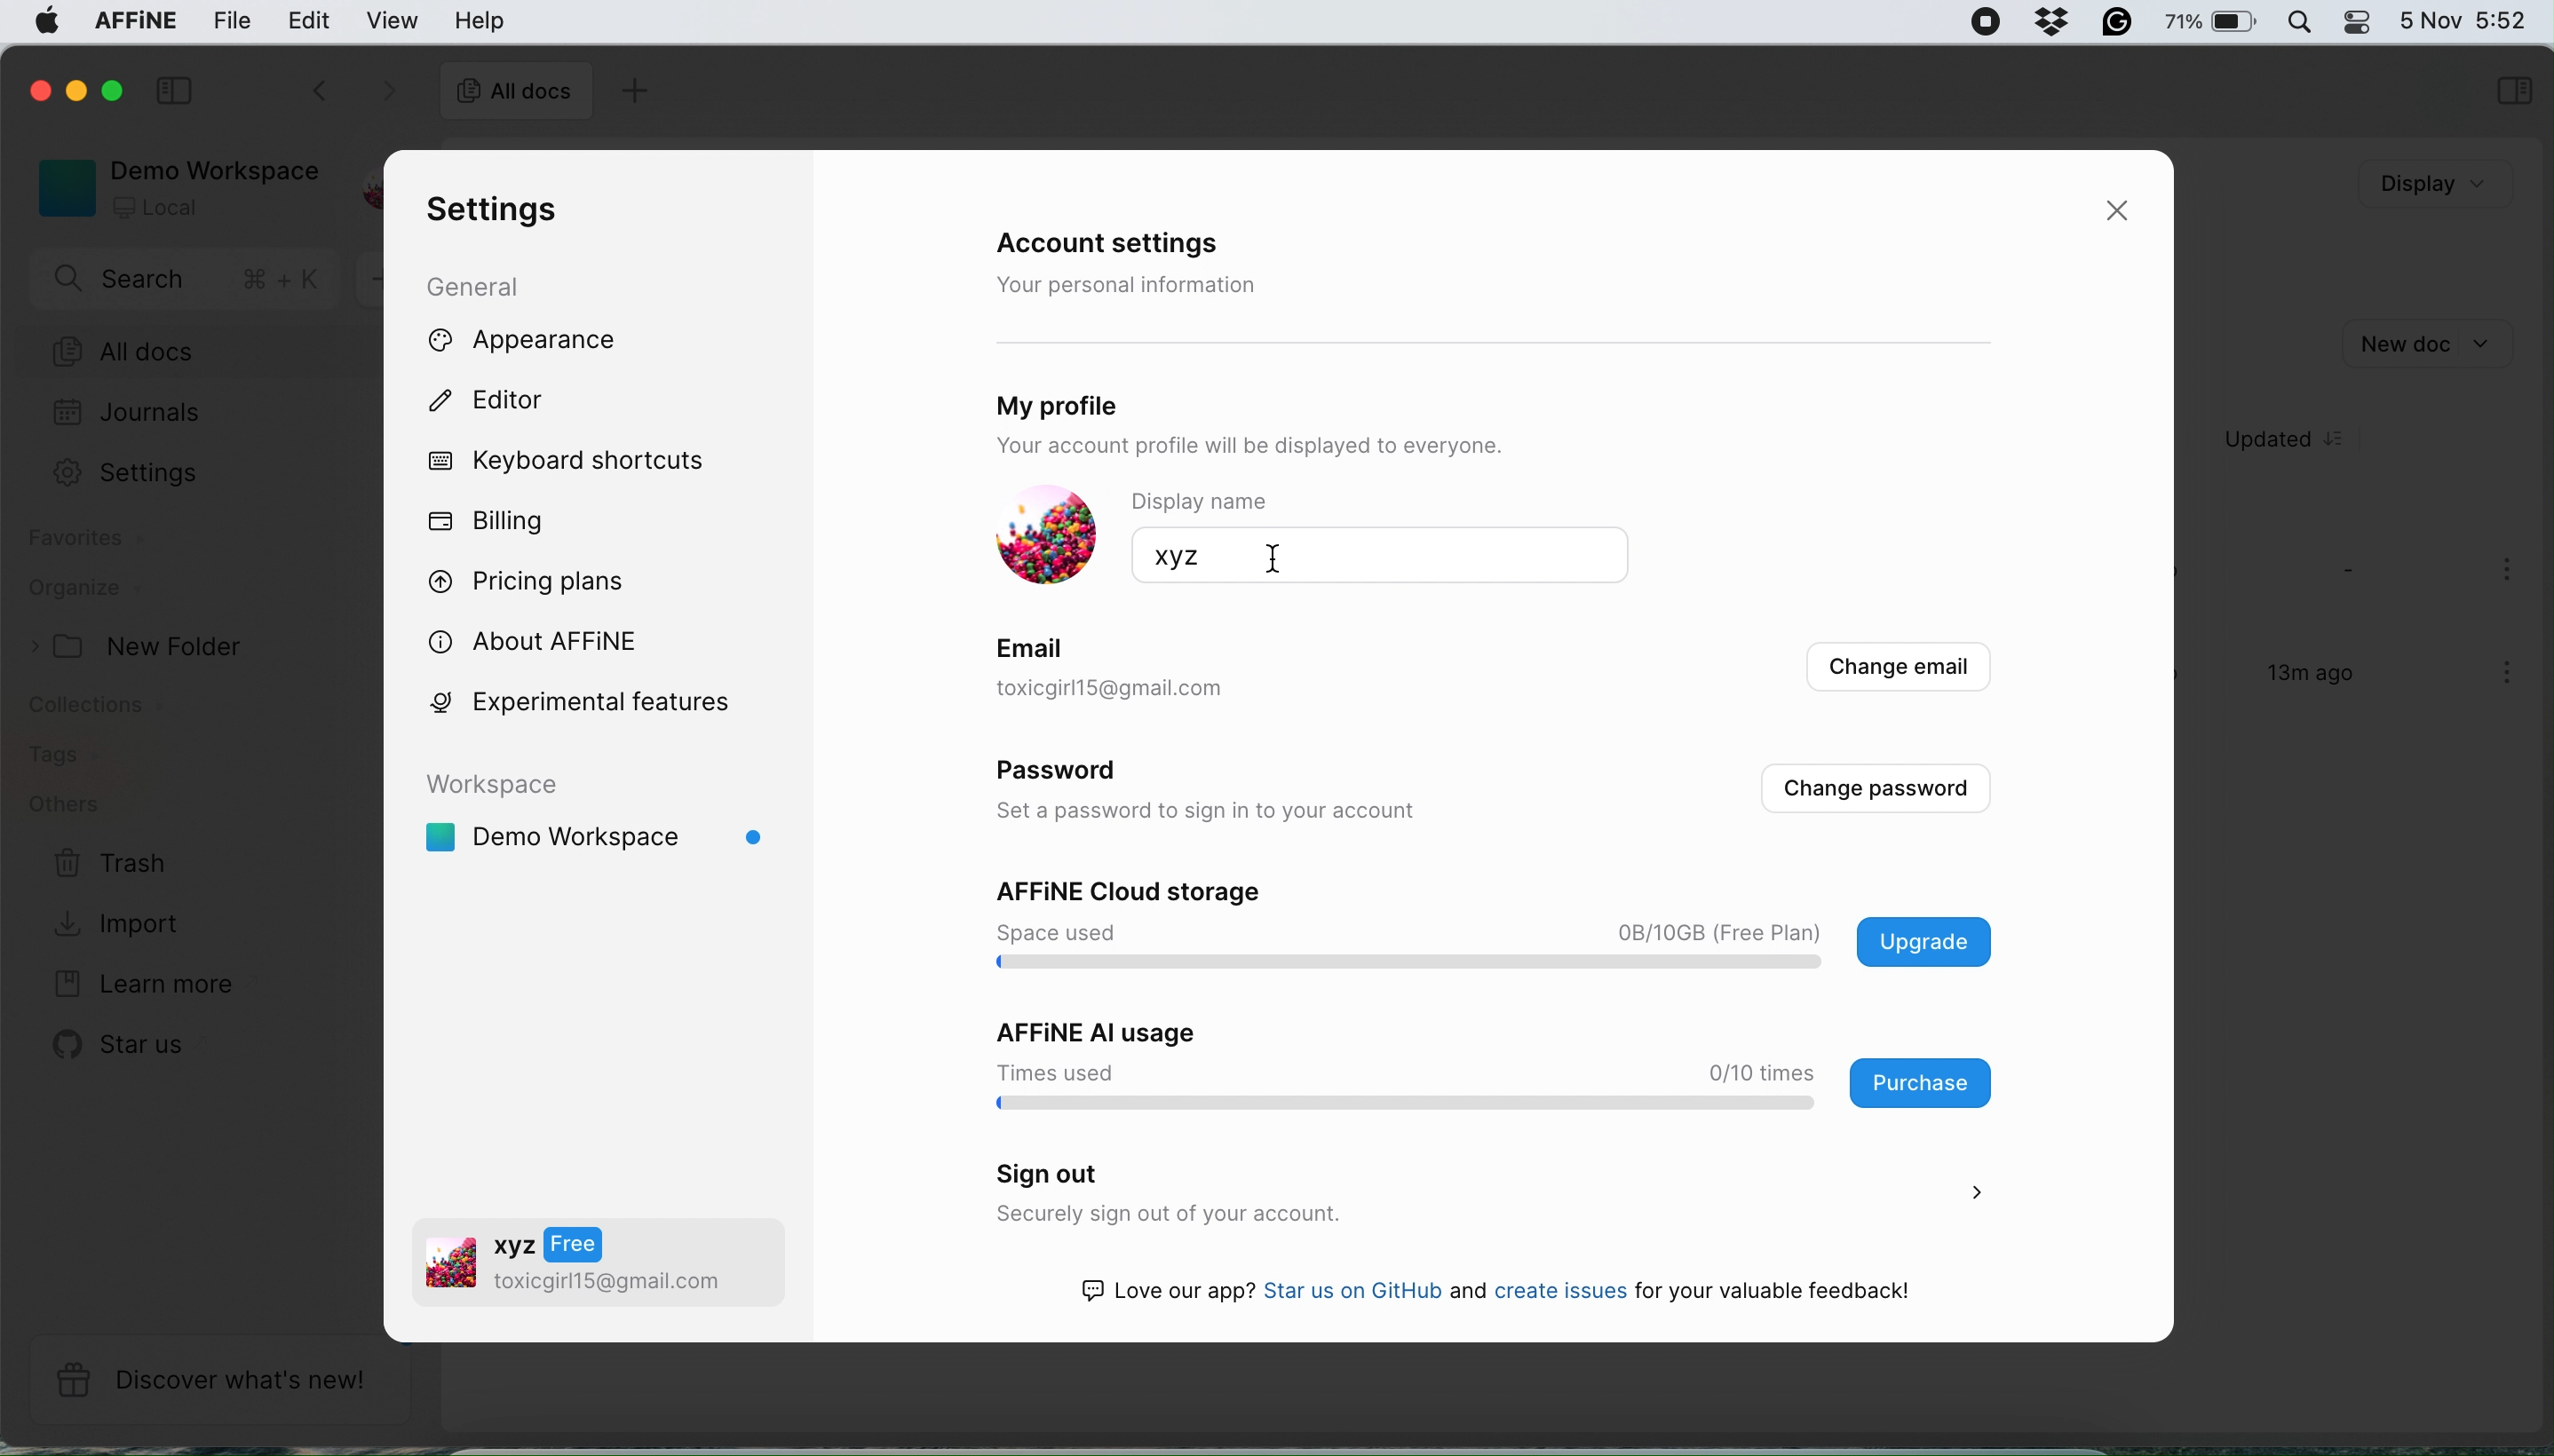 The image size is (2554, 1456). Describe the element at coordinates (515, 94) in the screenshot. I see `all docs` at that location.